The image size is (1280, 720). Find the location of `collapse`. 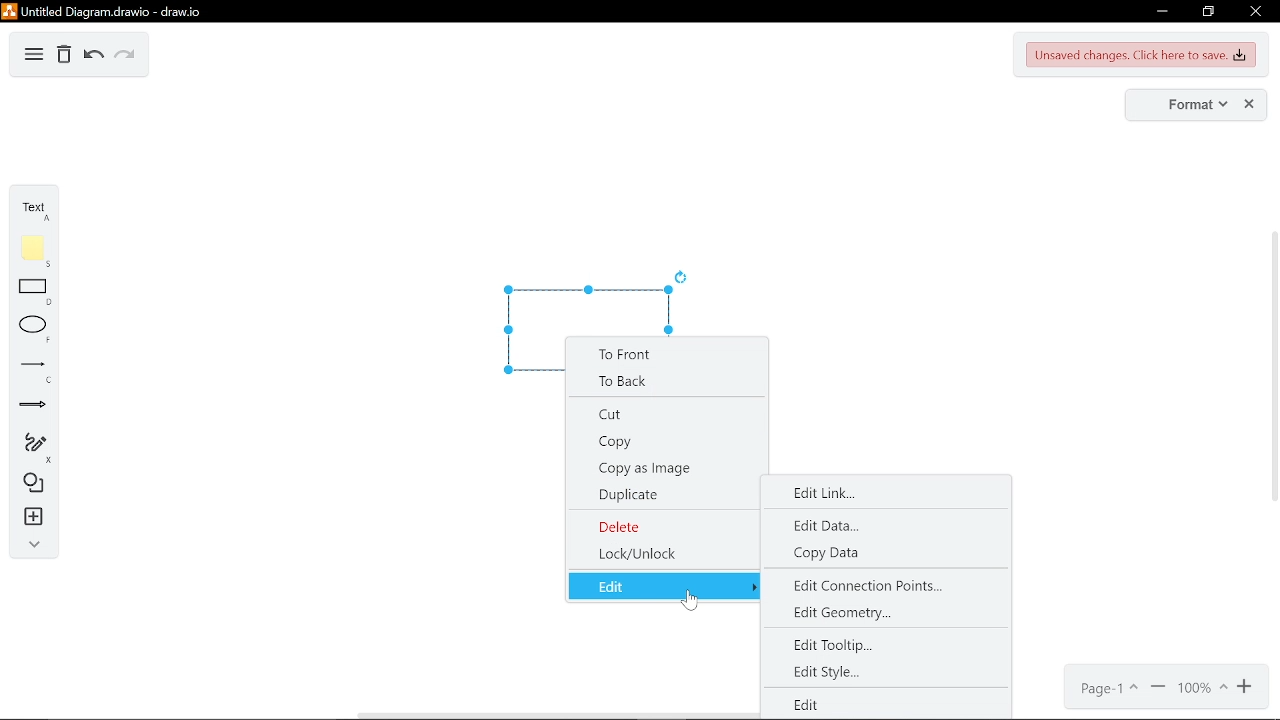

collapse is located at coordinates (34, 546).